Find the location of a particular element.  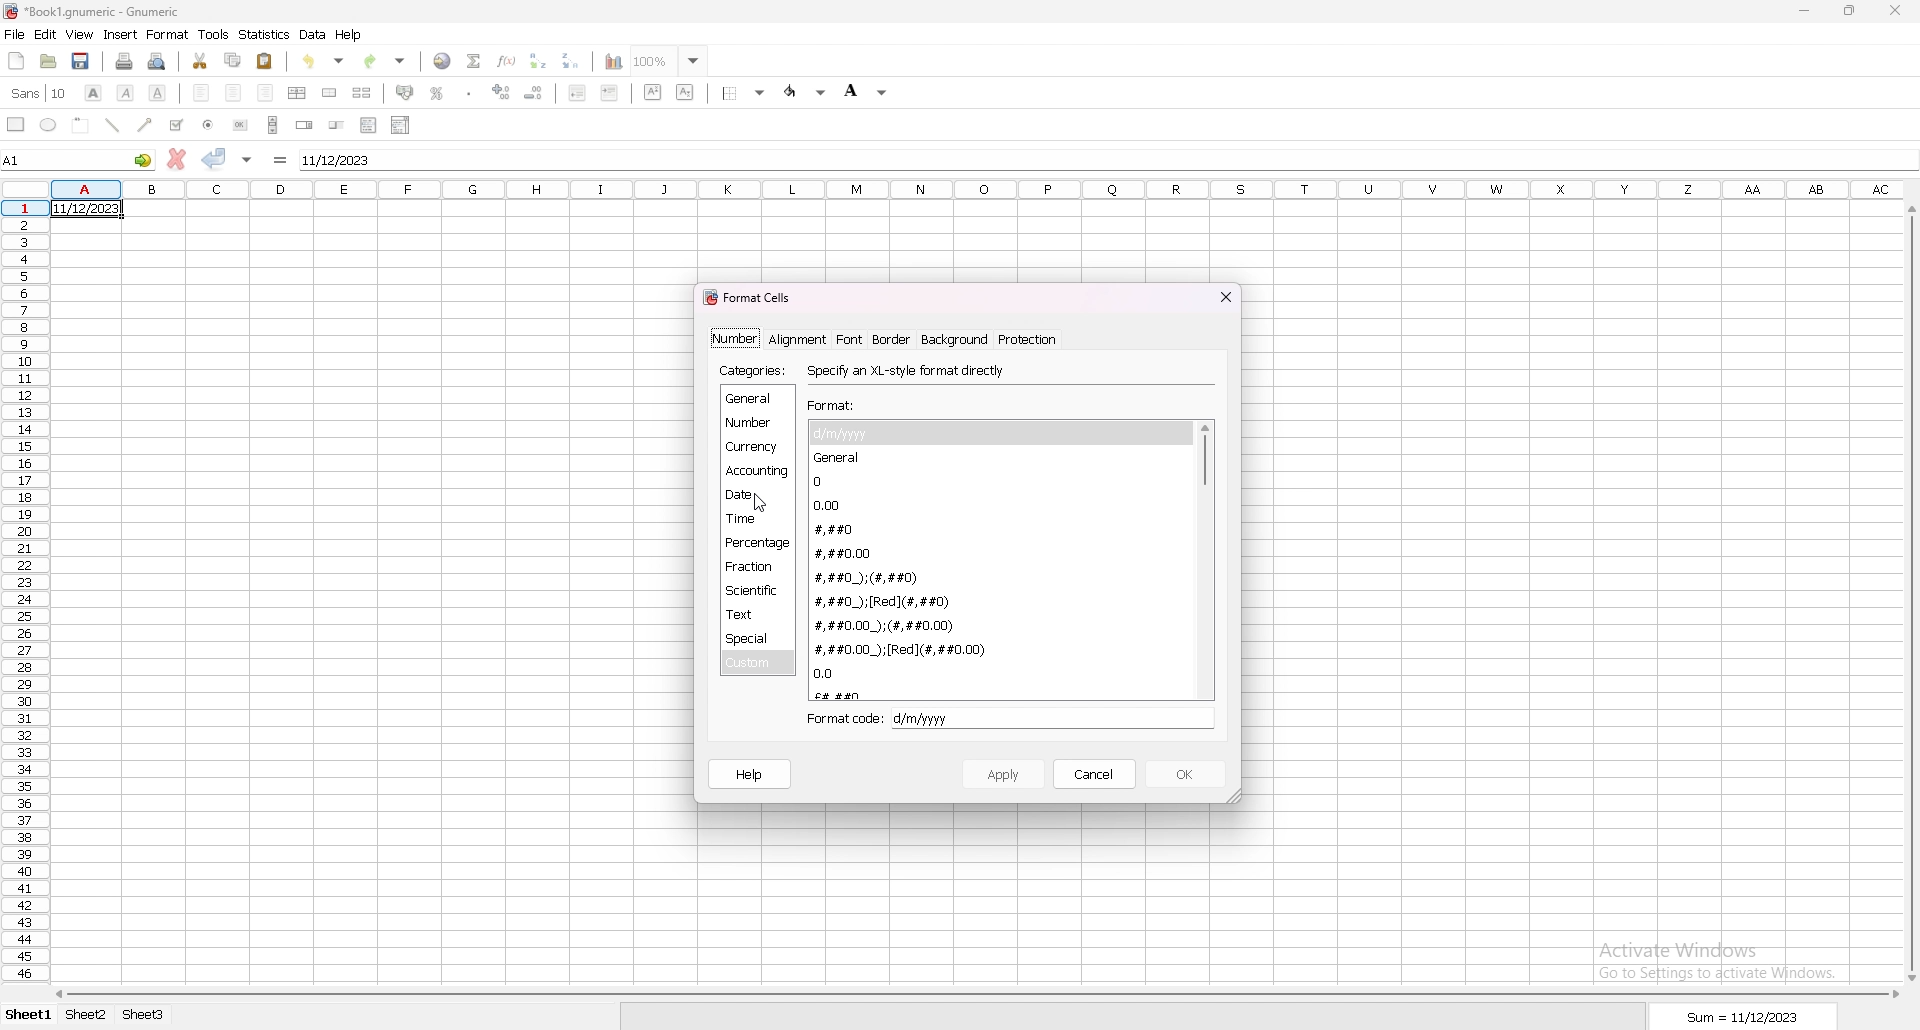

chart is located at coordinates (615, 62).